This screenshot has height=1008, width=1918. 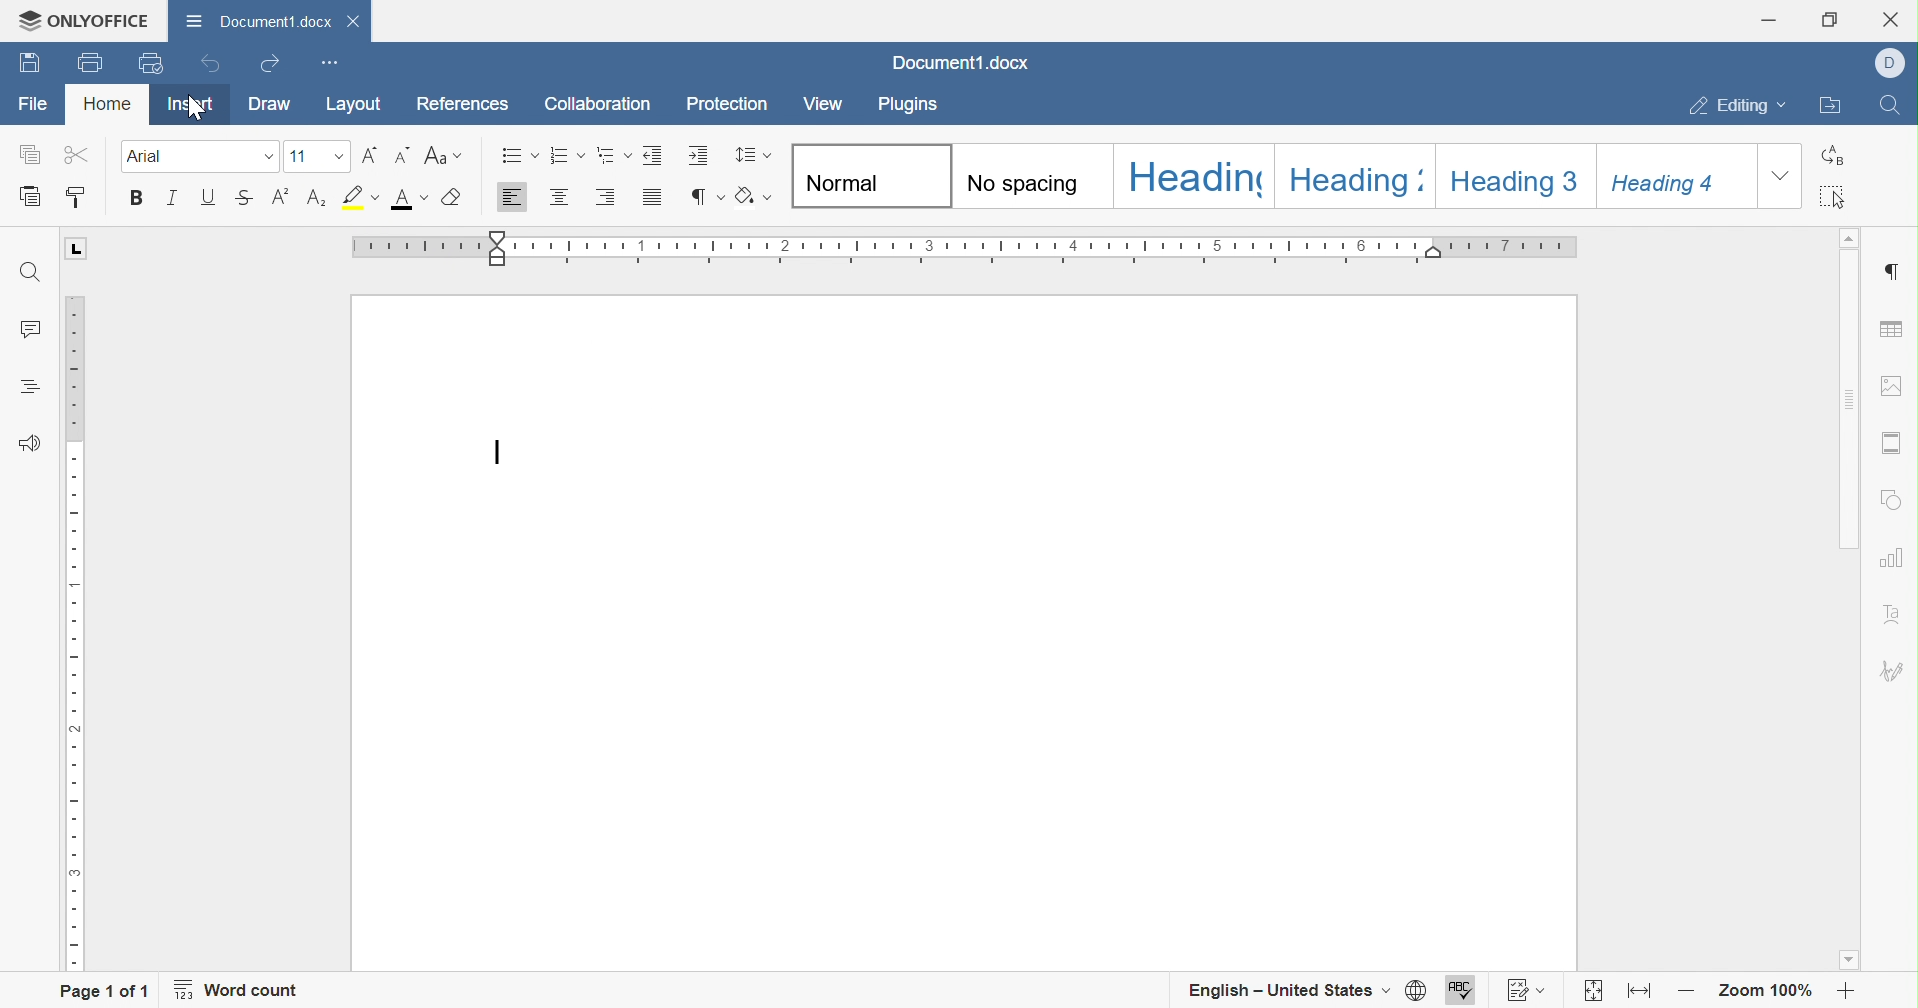 What do you see at coordinates (1679, 176) in the screenshot?
I see `Heading4` at bounding box center [1679, 176].